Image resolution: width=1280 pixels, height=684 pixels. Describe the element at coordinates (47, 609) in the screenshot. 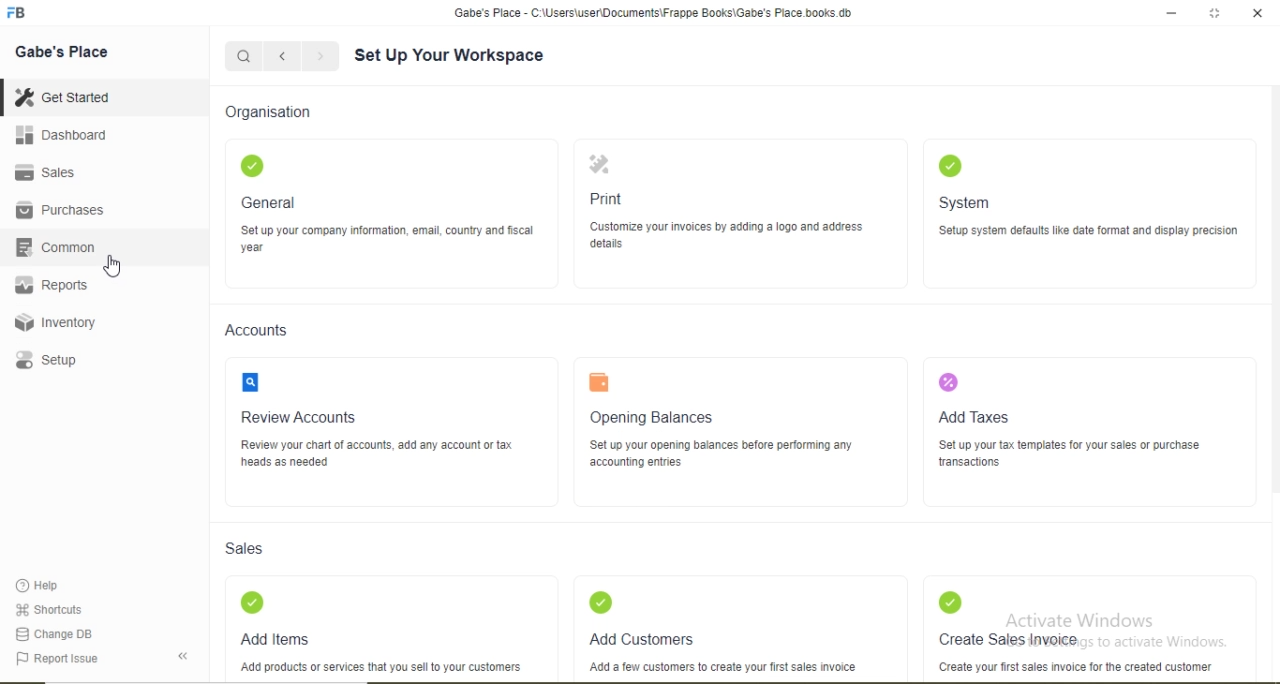

I see `Shortcuts` at that location.